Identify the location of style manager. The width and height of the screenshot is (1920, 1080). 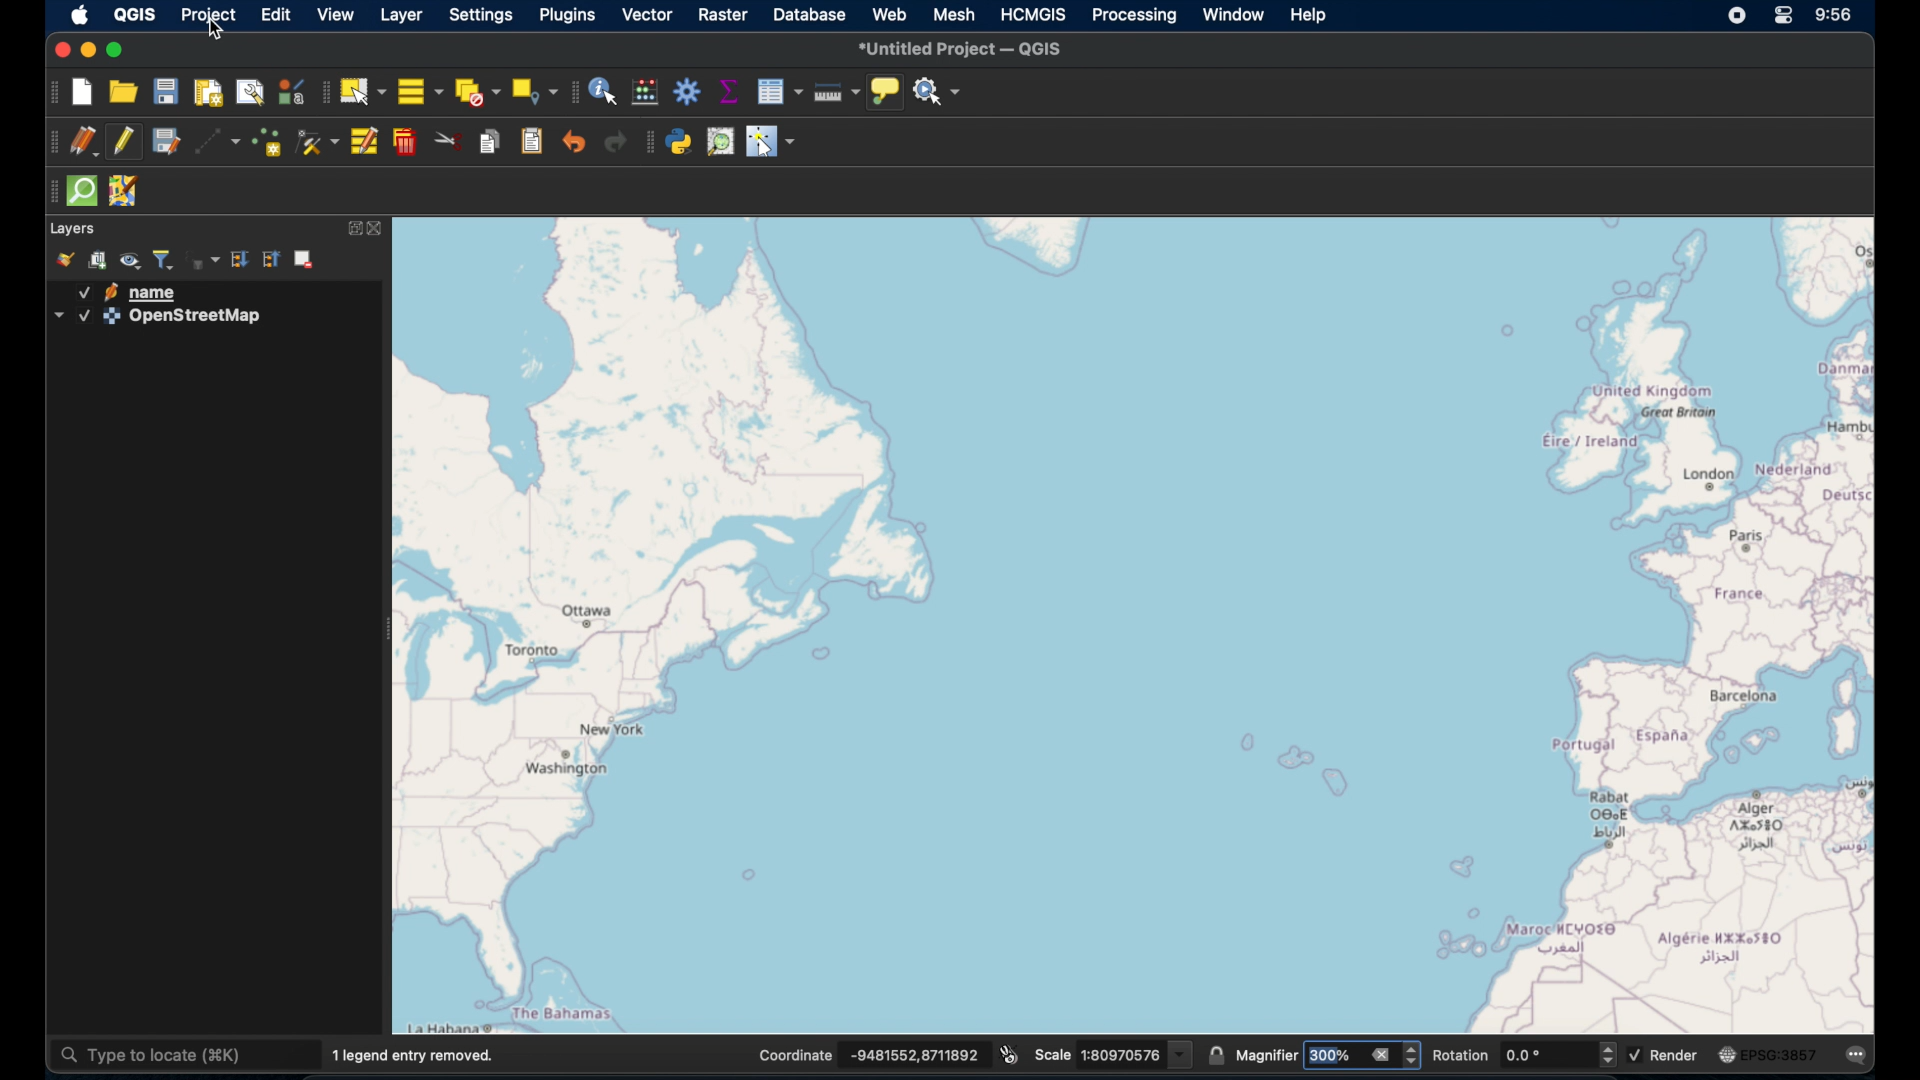
(290, 94).